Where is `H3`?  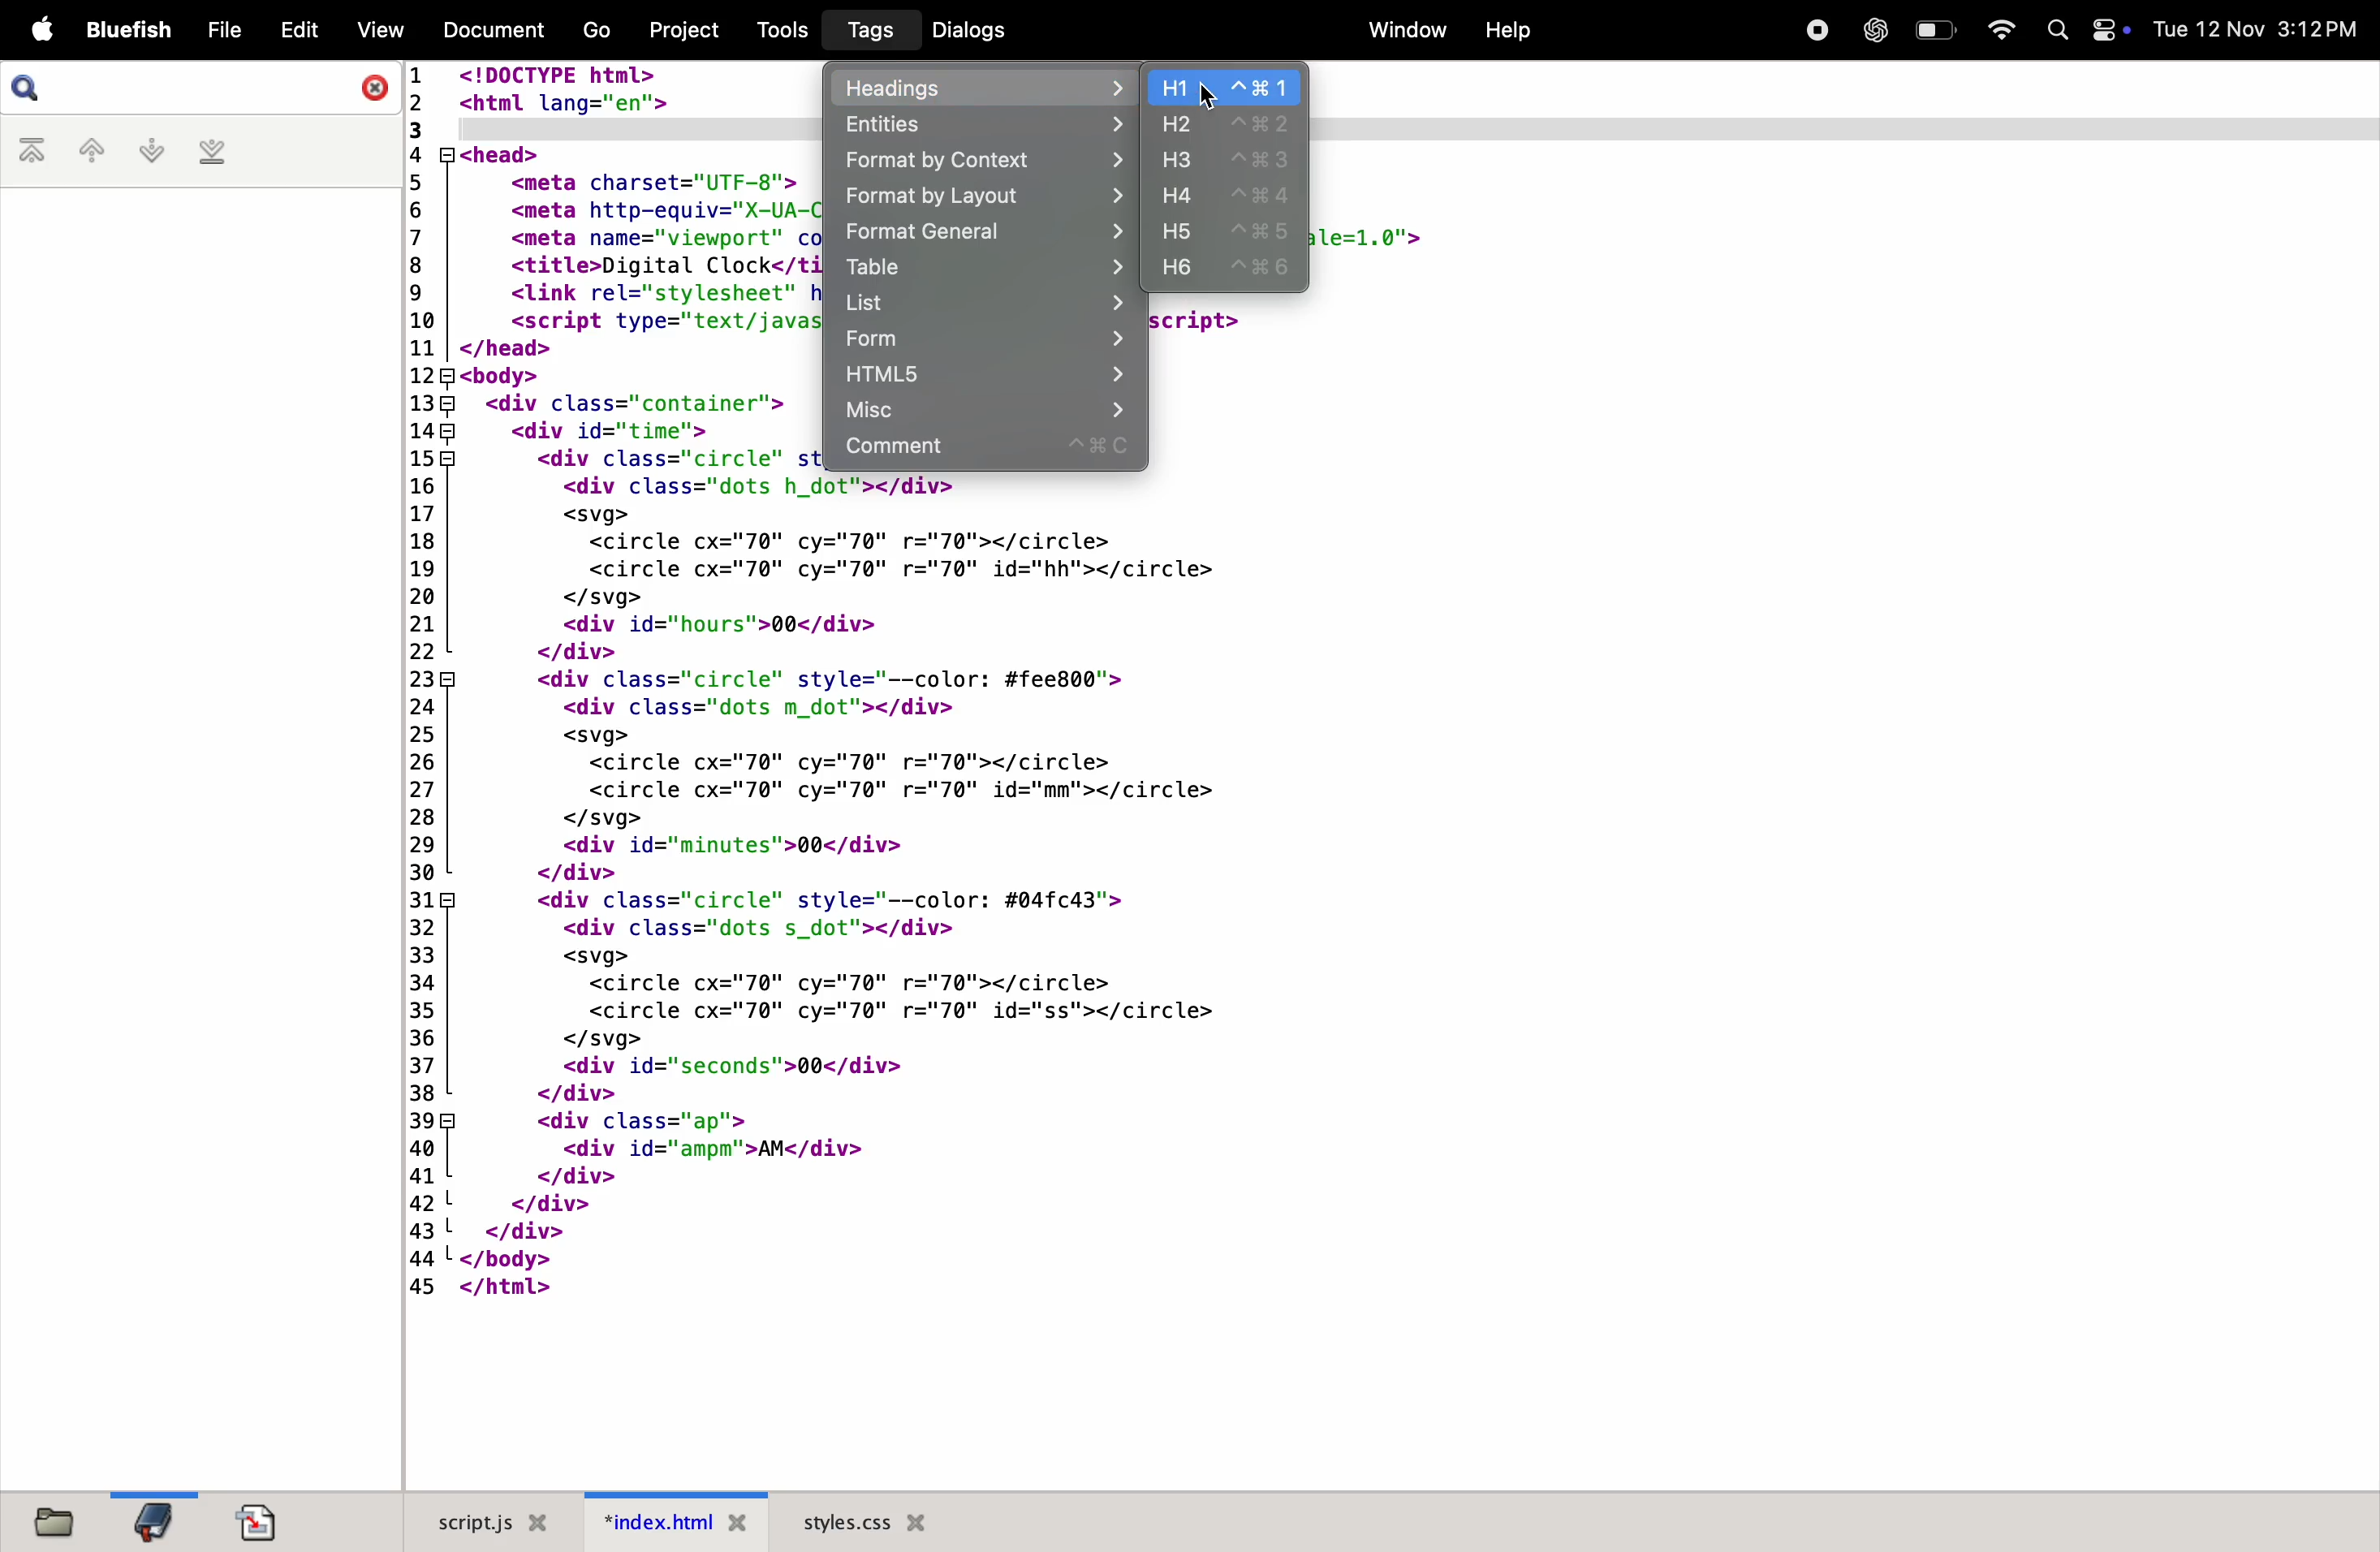 H3 is located at coordinates (1226, 160).